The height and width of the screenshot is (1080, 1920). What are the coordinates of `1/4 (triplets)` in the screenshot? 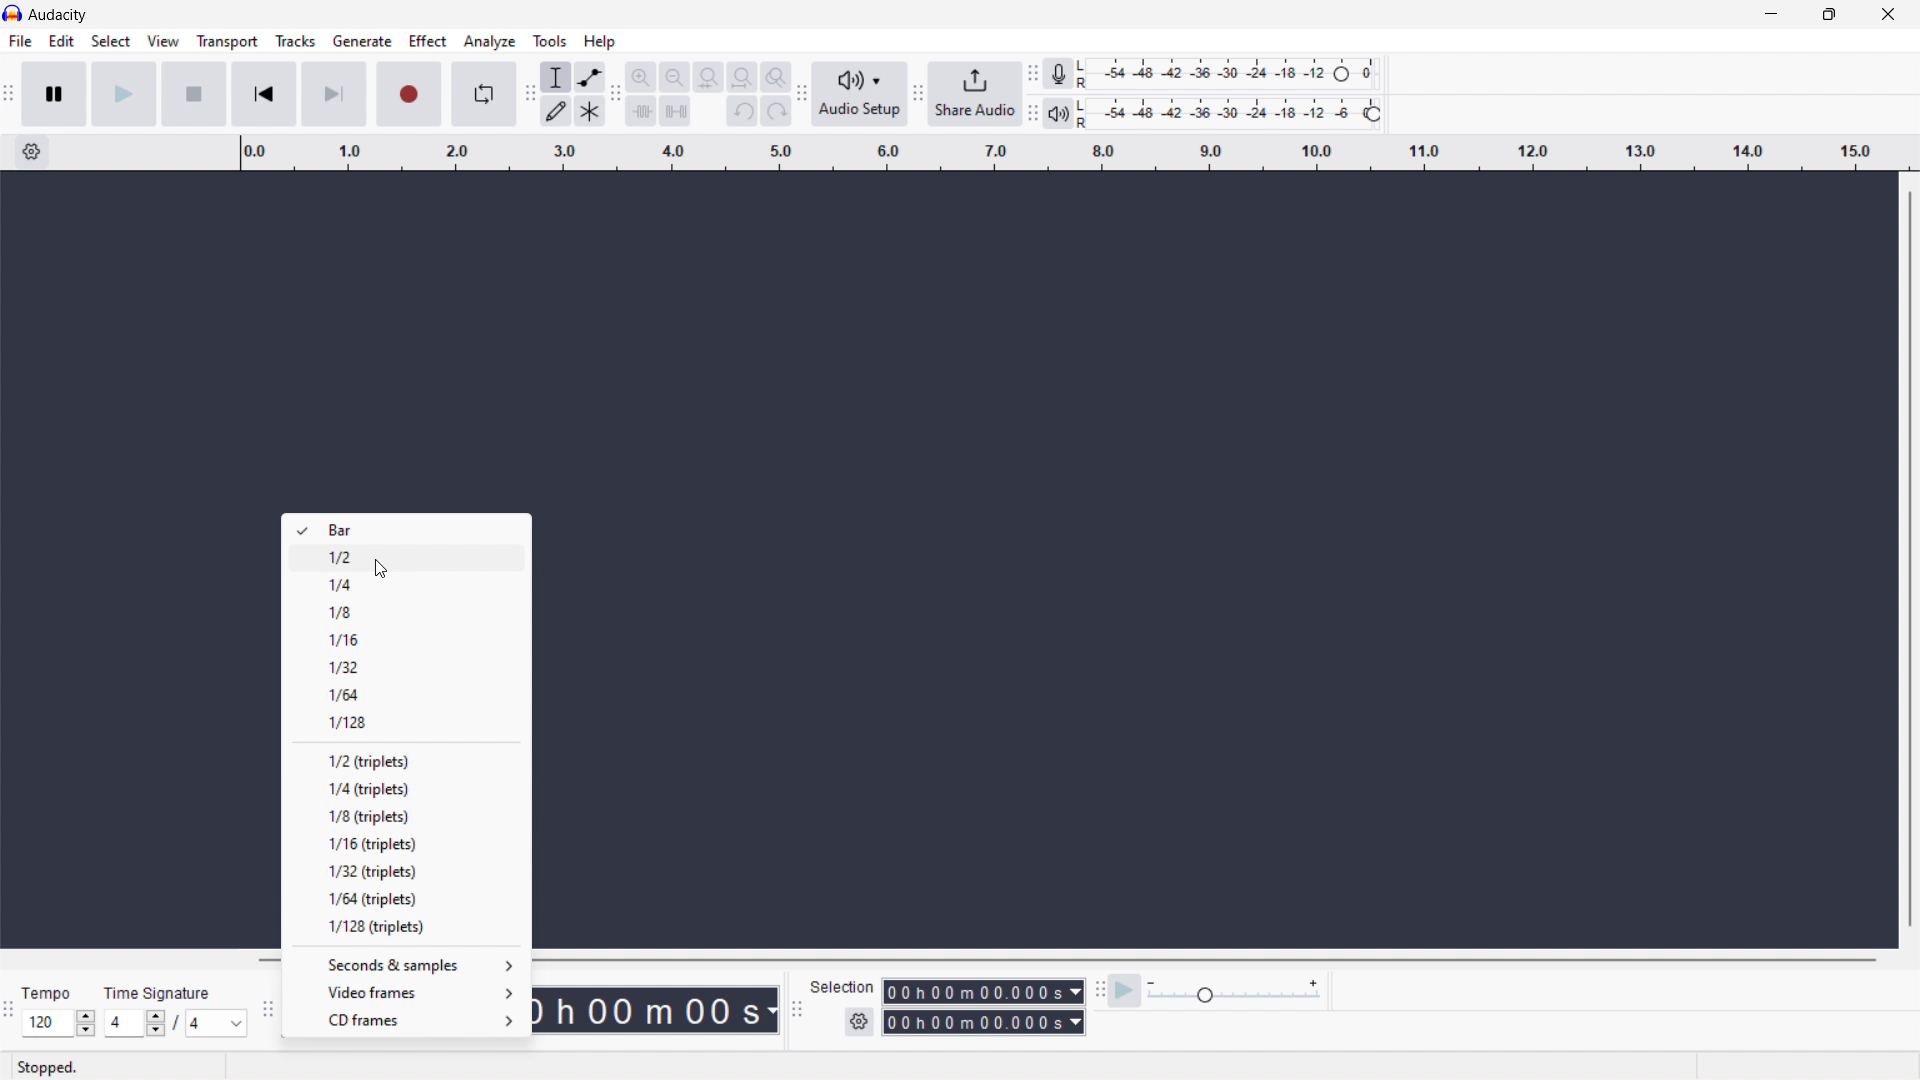 It's located at (405, 788).